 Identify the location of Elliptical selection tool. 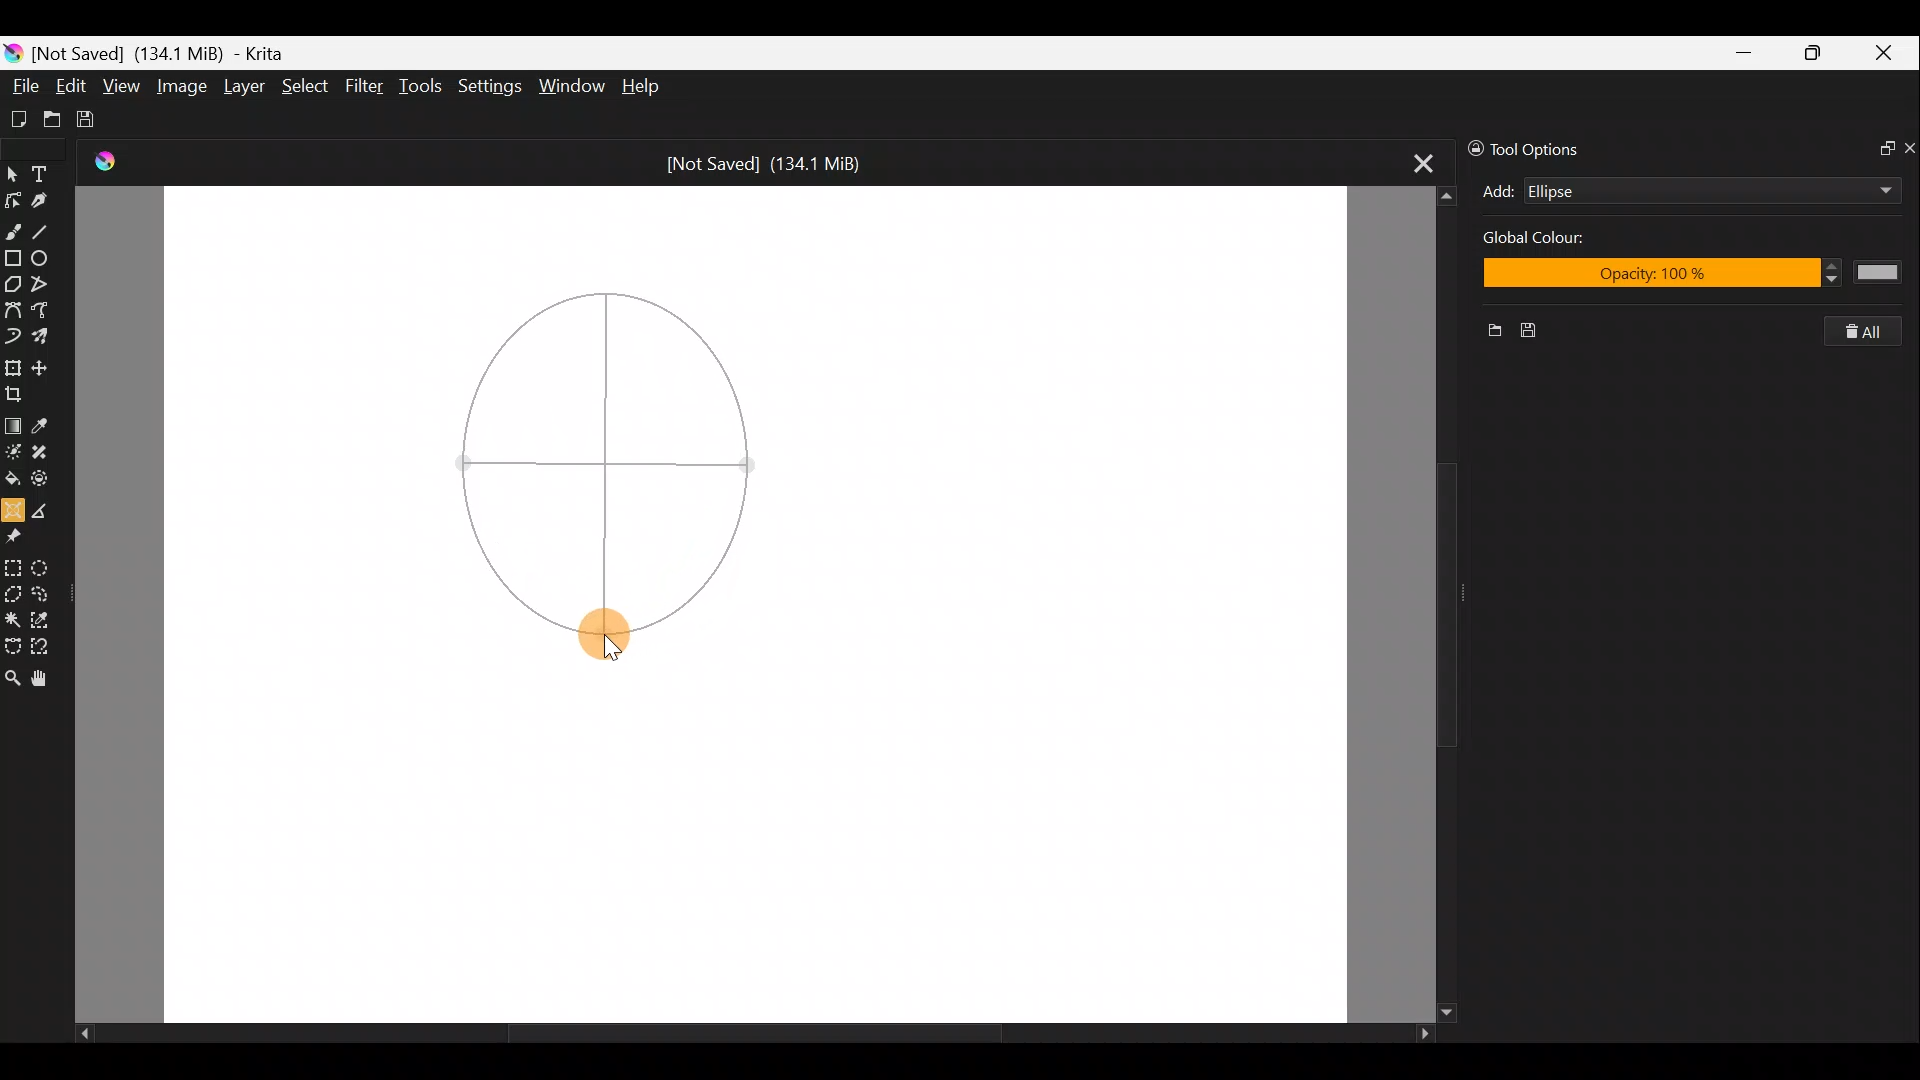
(50, 565).